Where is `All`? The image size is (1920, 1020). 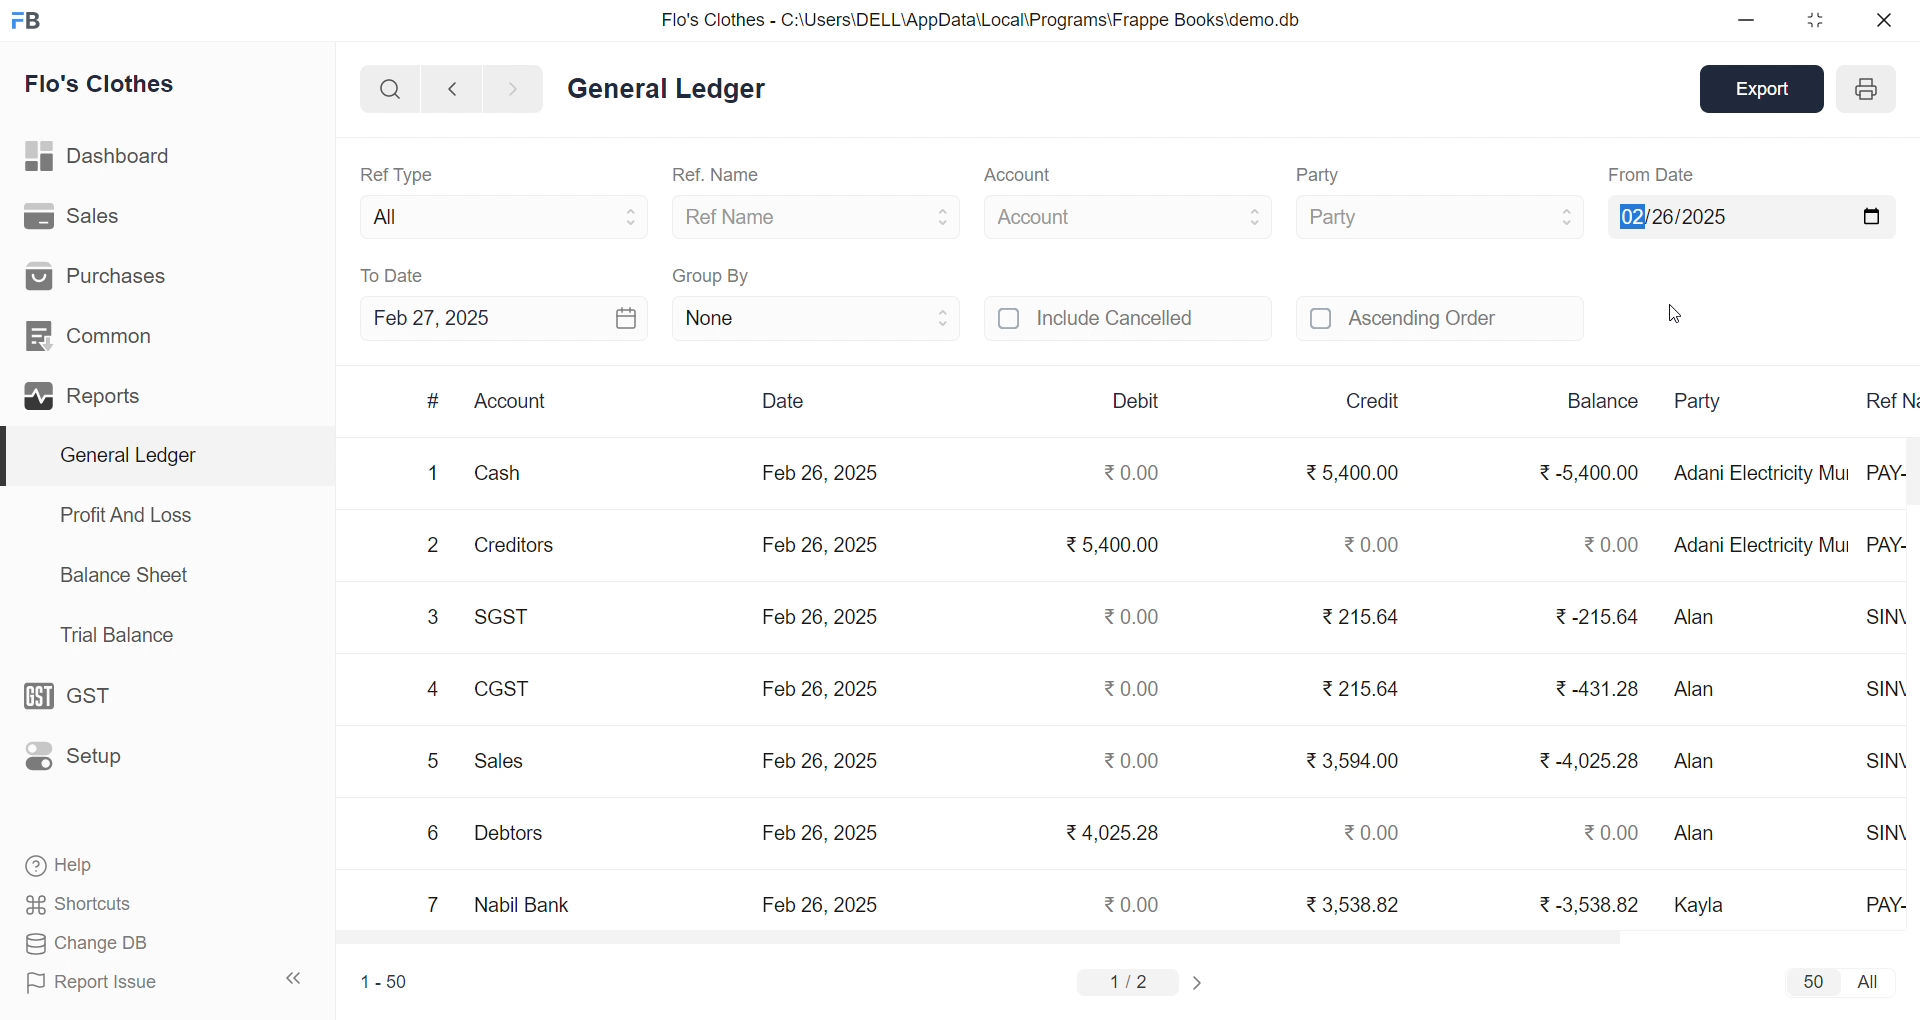
All is located at coordinates (498, 213).